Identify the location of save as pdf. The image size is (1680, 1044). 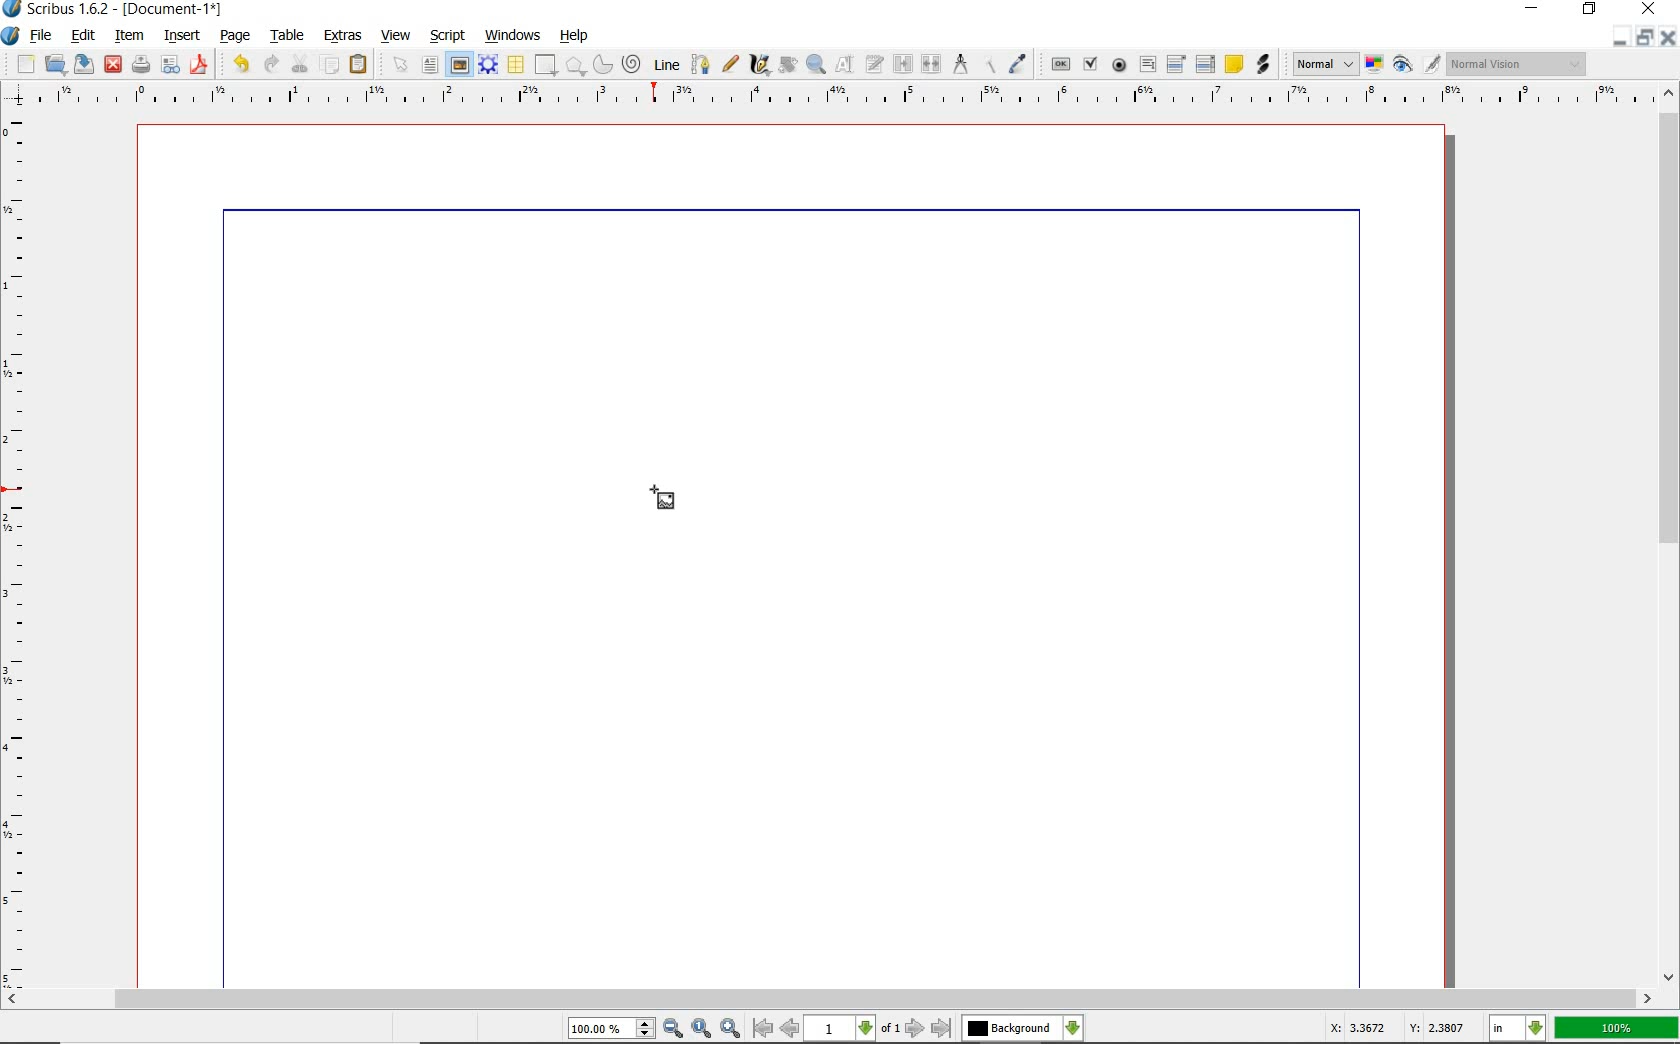
(200, 64).